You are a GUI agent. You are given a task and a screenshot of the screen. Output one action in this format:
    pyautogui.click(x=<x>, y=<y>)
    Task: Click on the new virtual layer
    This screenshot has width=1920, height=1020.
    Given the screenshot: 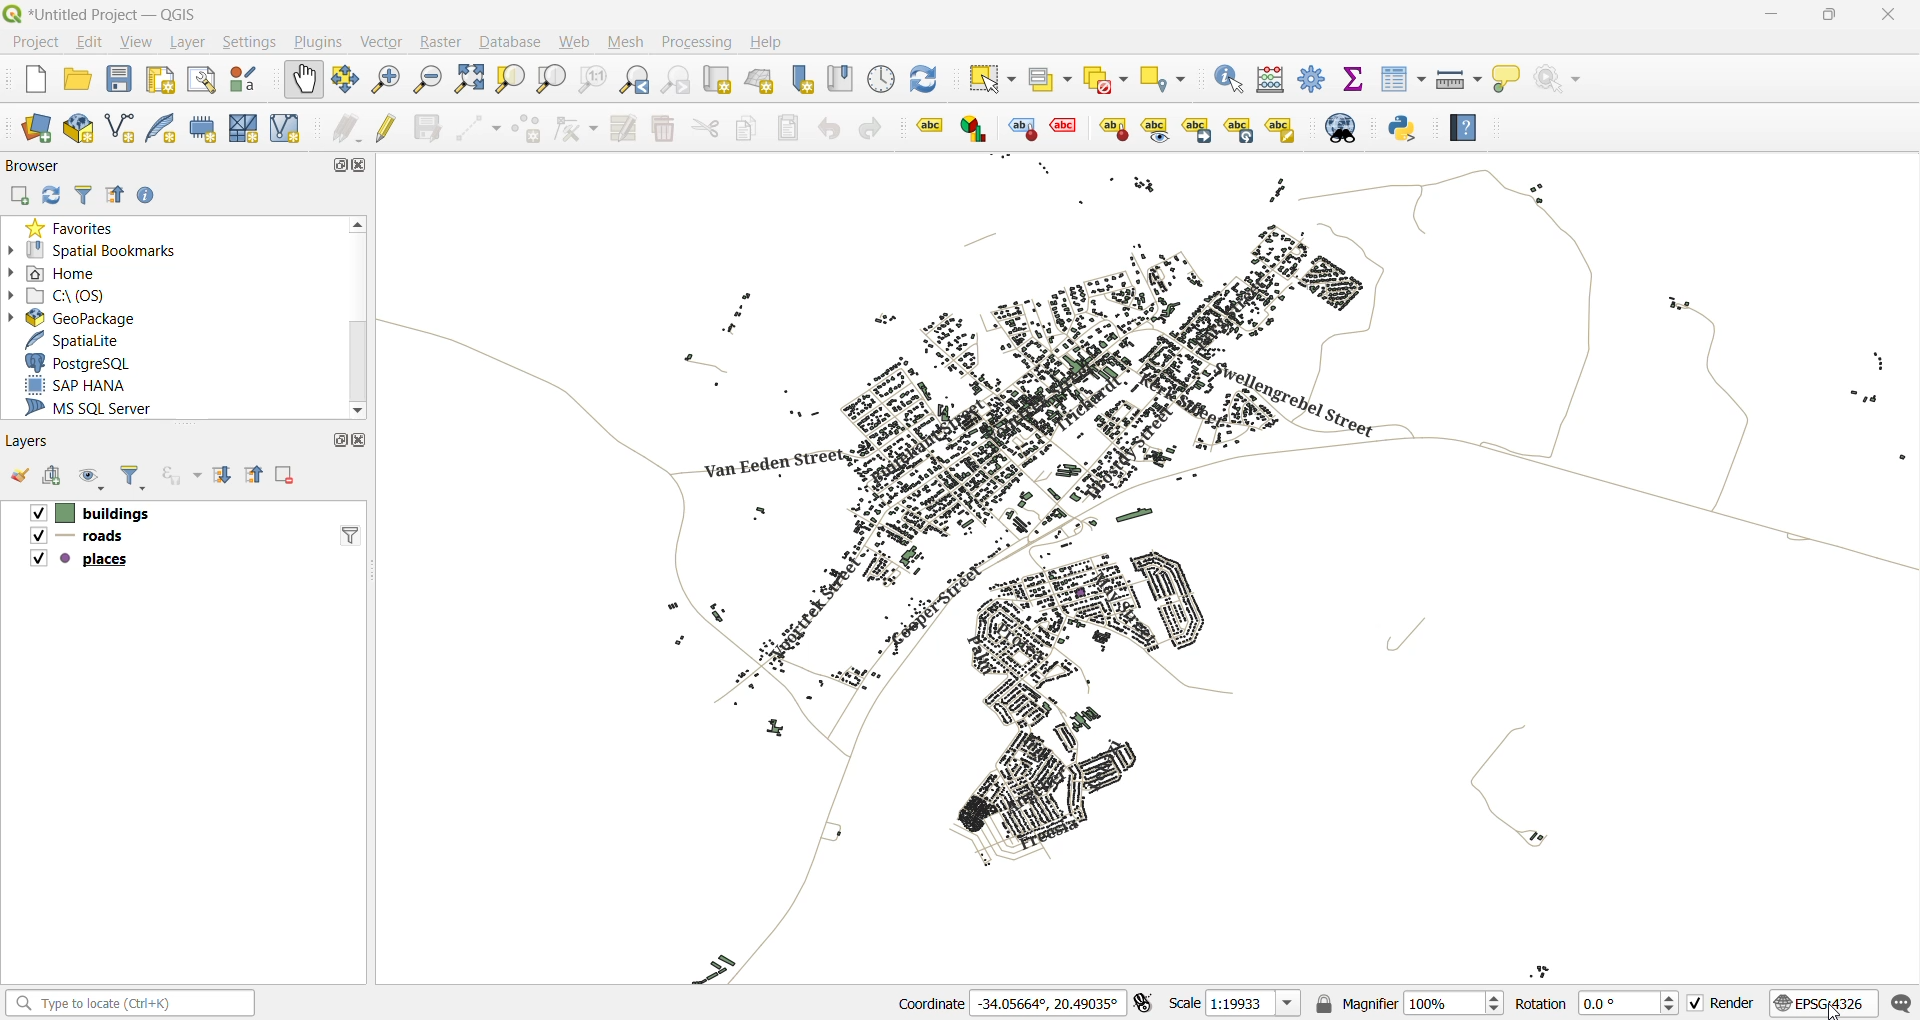 What is the action you would take?
    pyautogui.click(x=281, y=130)
    